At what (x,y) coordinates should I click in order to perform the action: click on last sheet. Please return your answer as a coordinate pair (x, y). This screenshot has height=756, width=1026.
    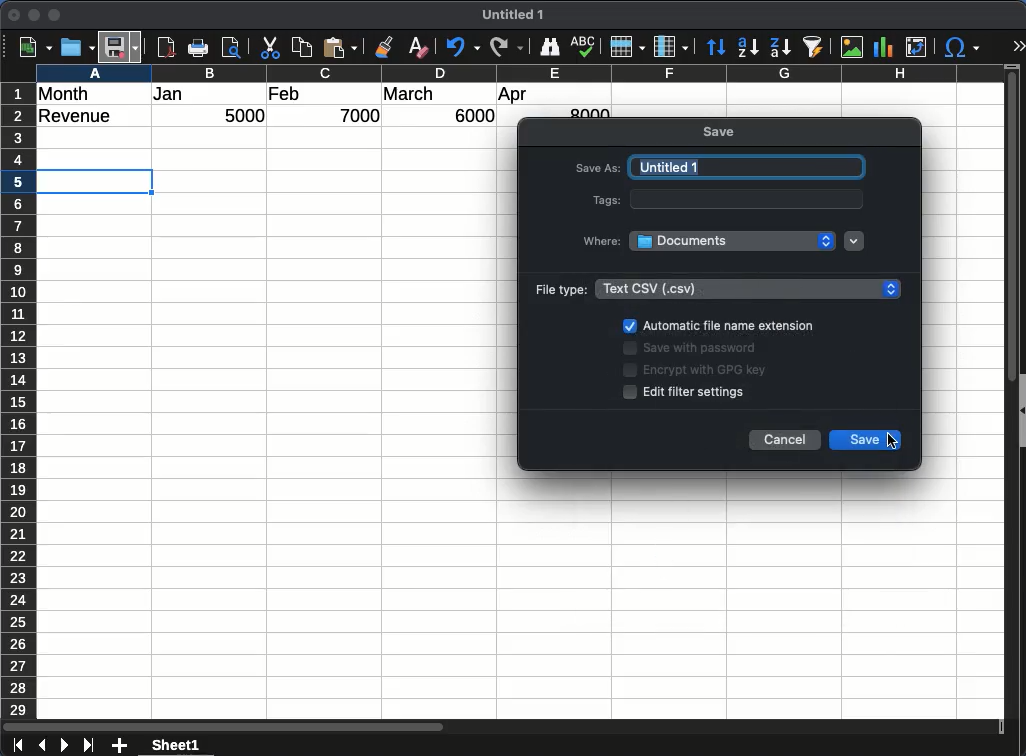
    Looking at the image, I should click on (88, 746).